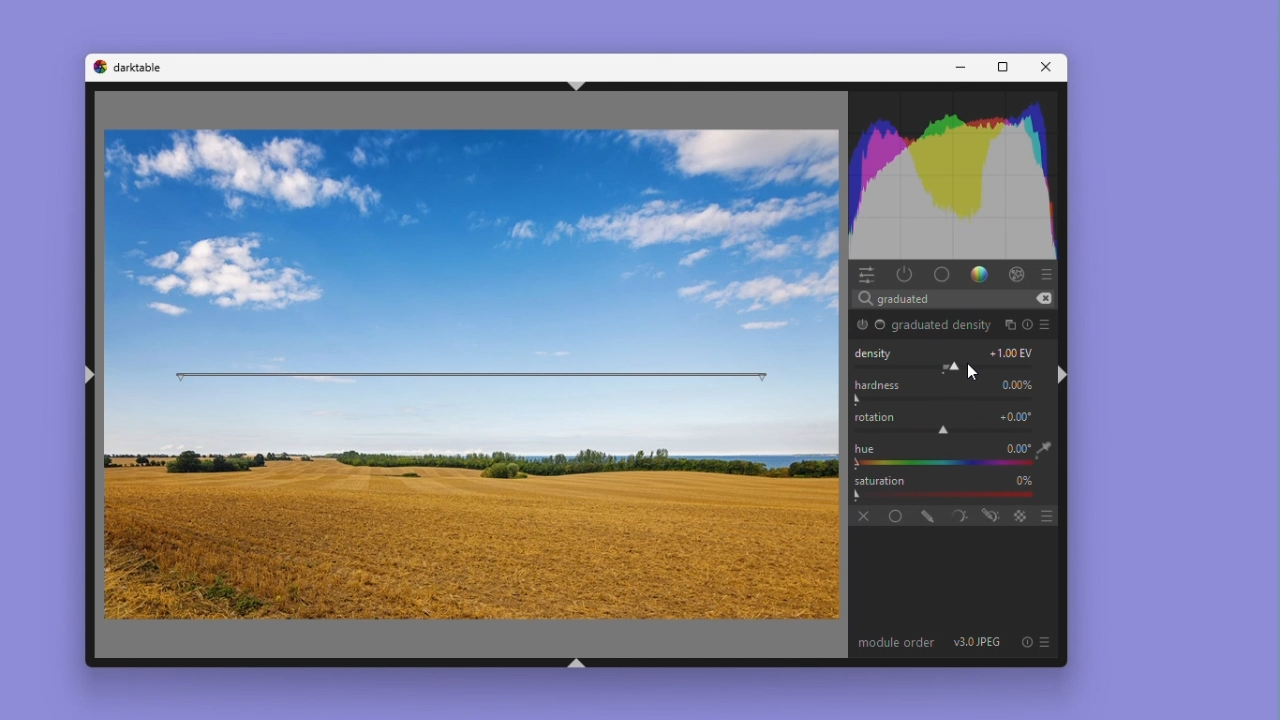  What do you see at coordinates (895, 516) in the screenshot?
I see `Uniformly` at bounding box center [895, 516].